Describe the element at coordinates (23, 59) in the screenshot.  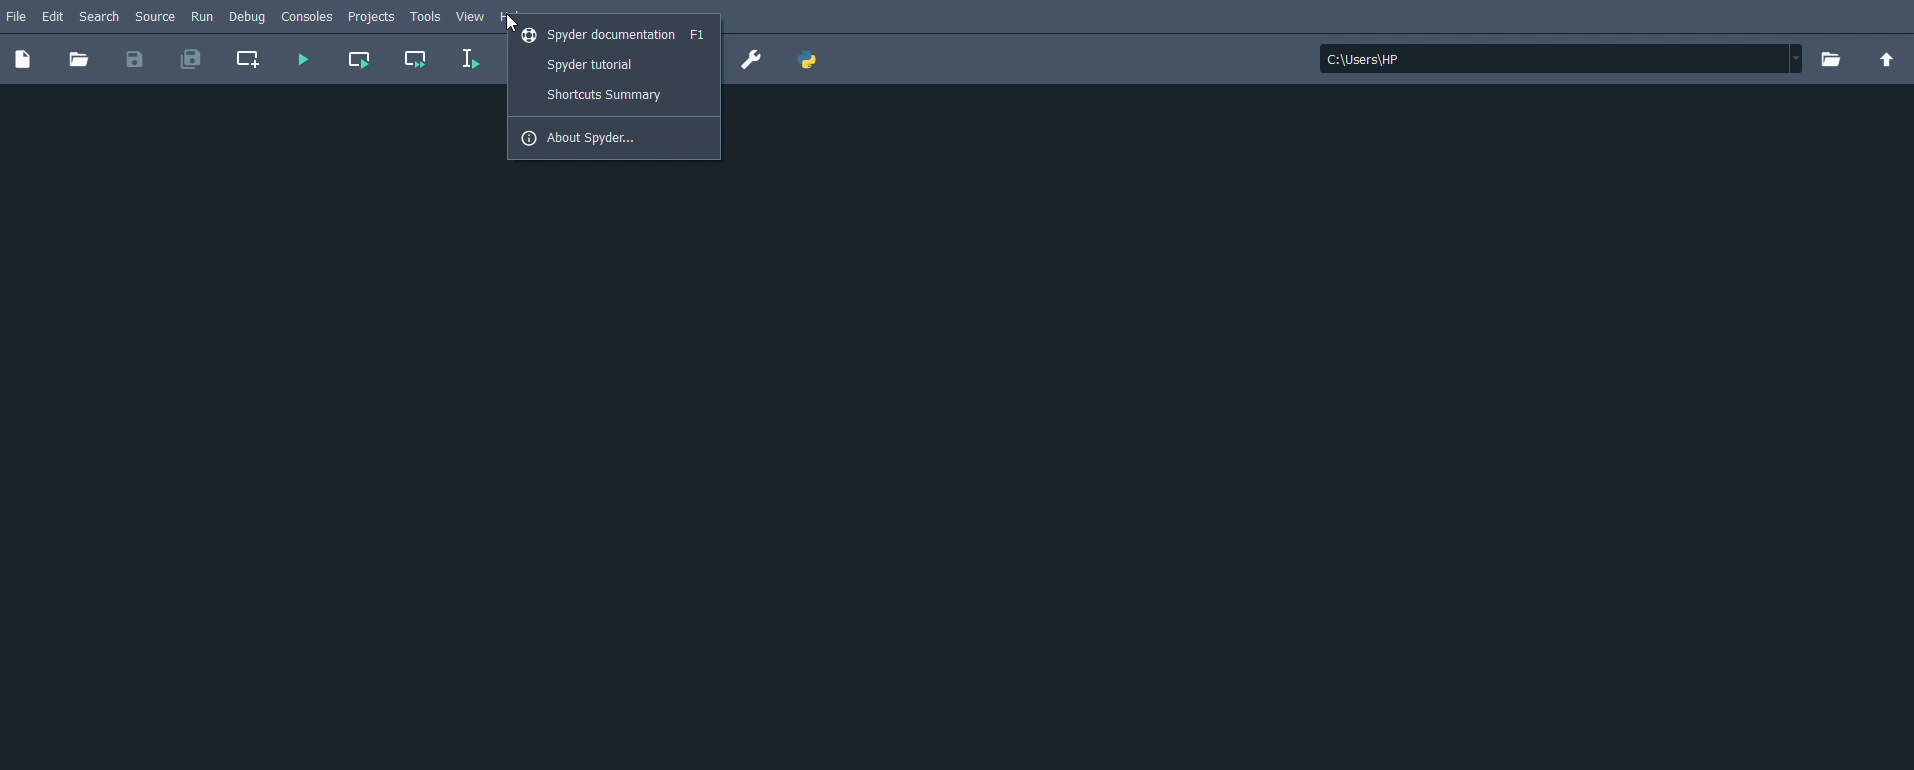
I see `New file` at that location.